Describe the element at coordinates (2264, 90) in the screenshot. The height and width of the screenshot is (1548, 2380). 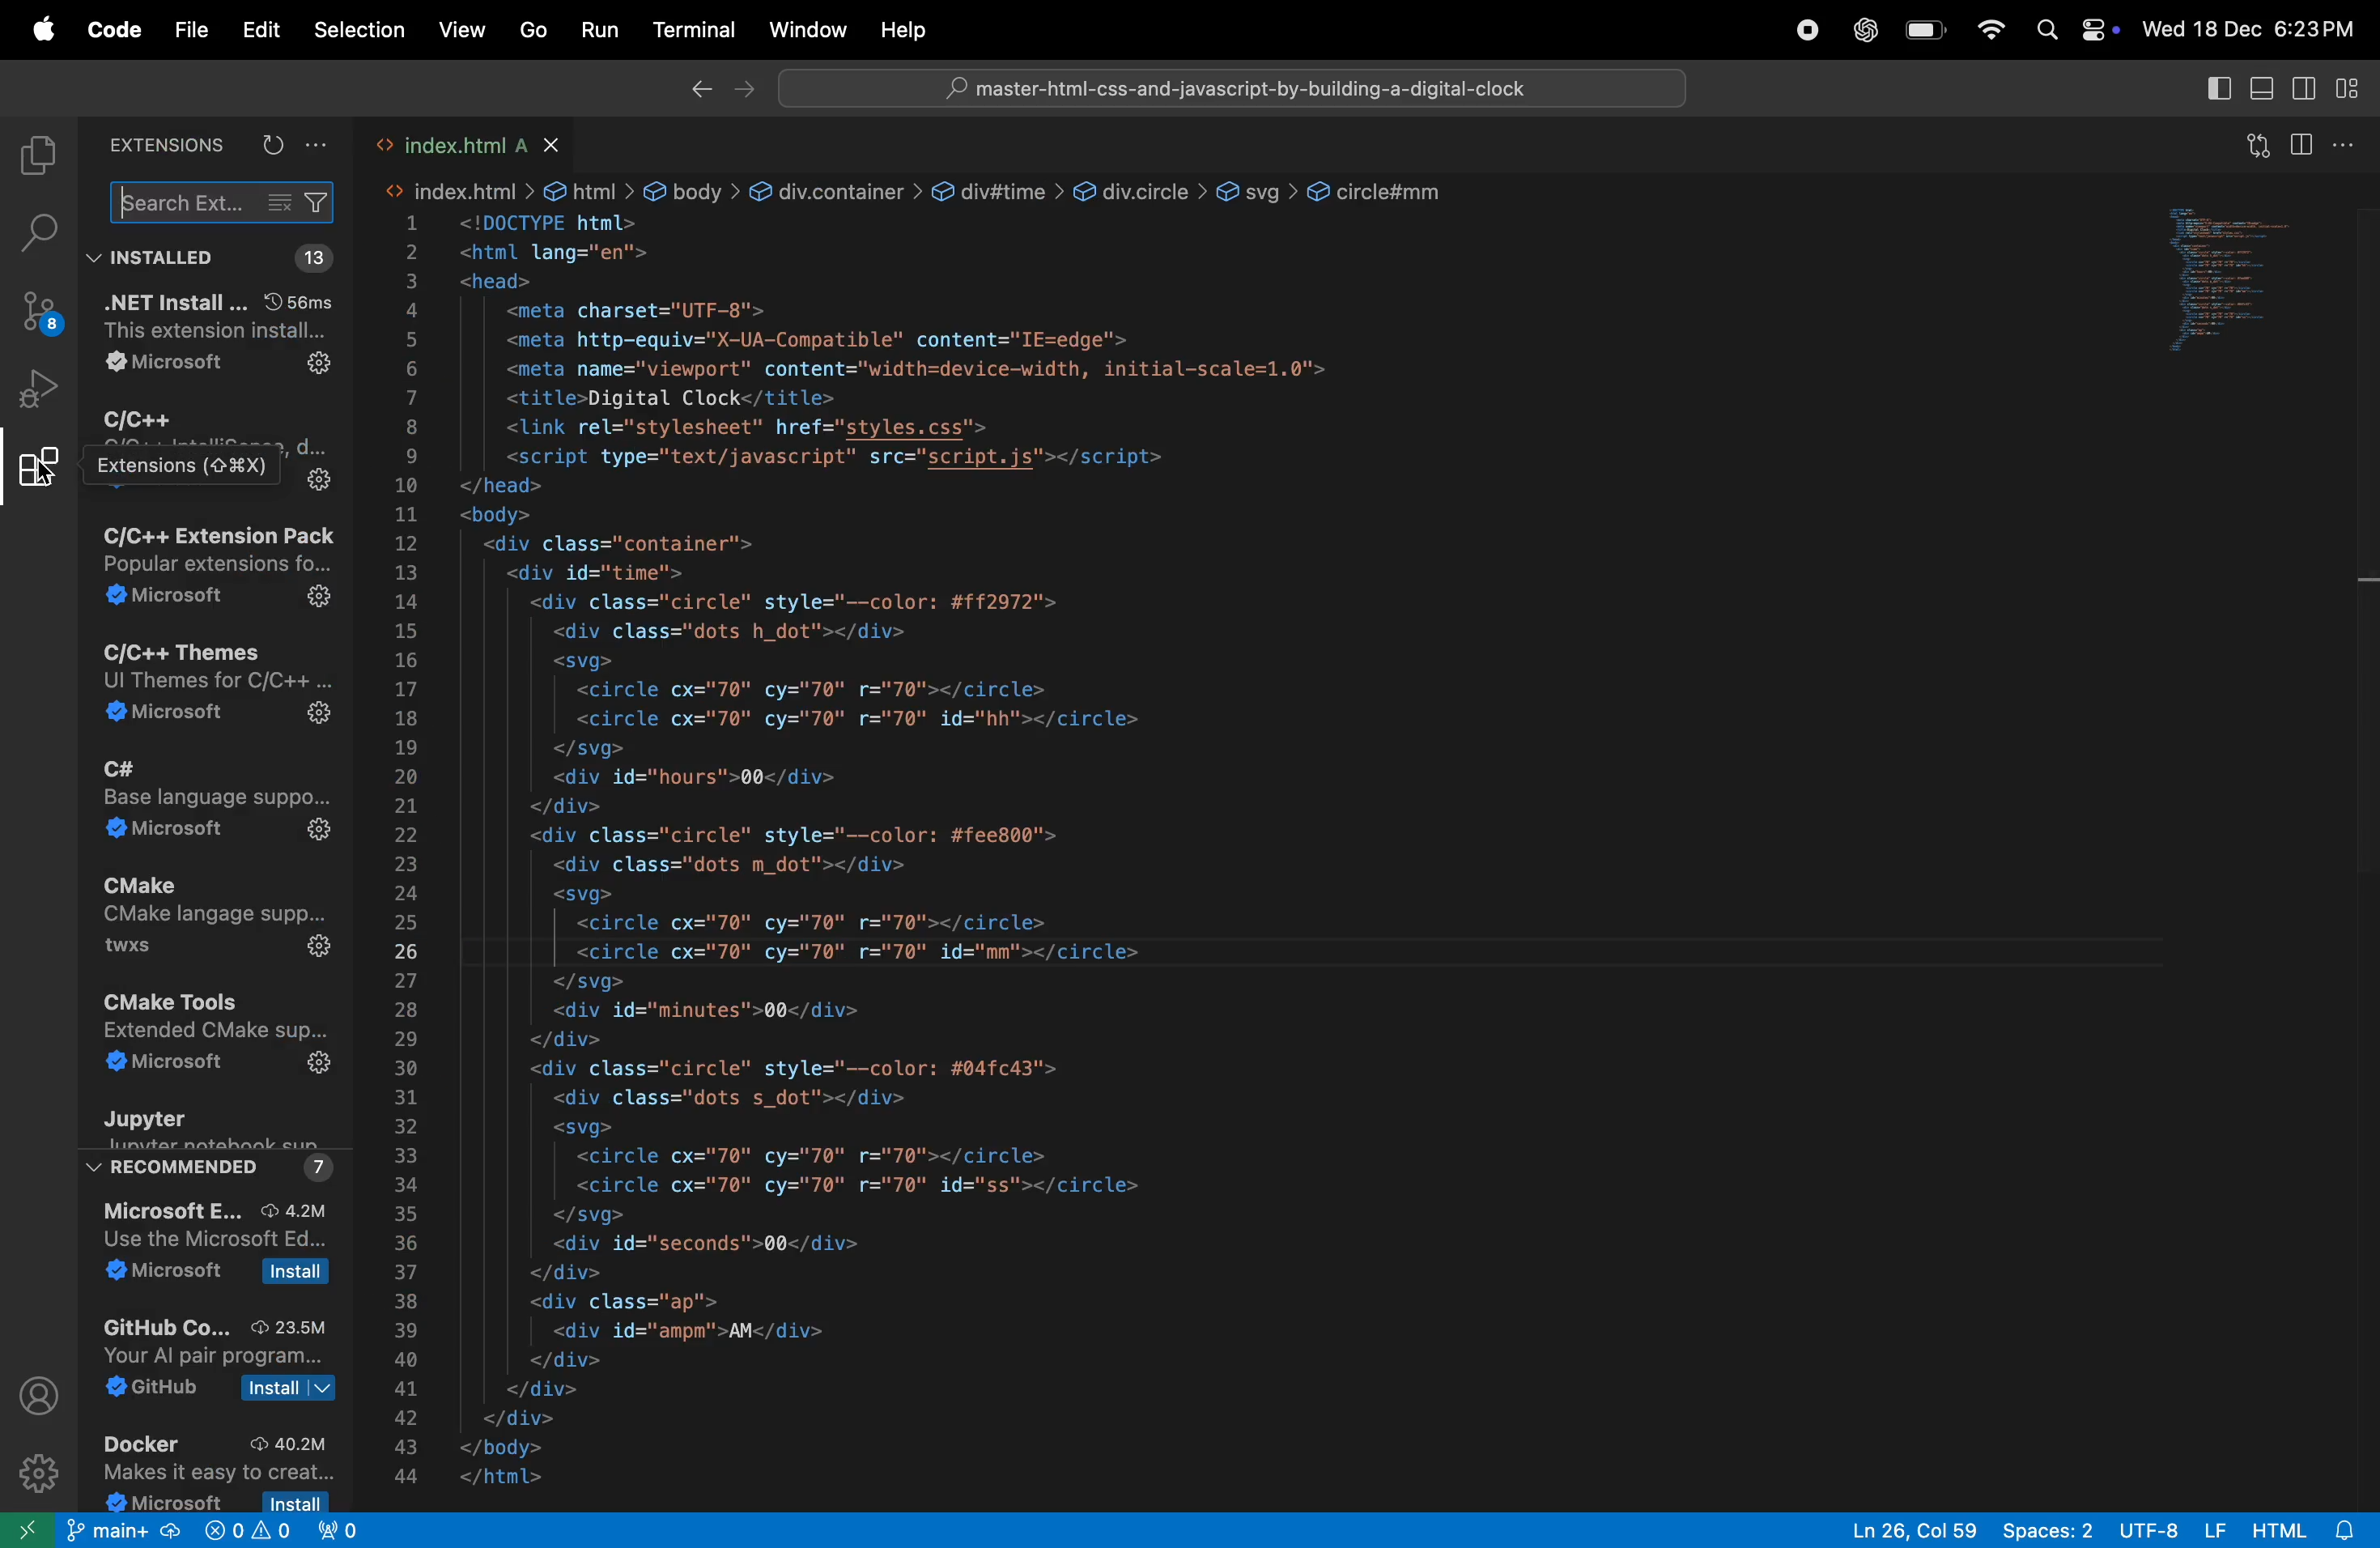
I see `toggle panel` at that location.